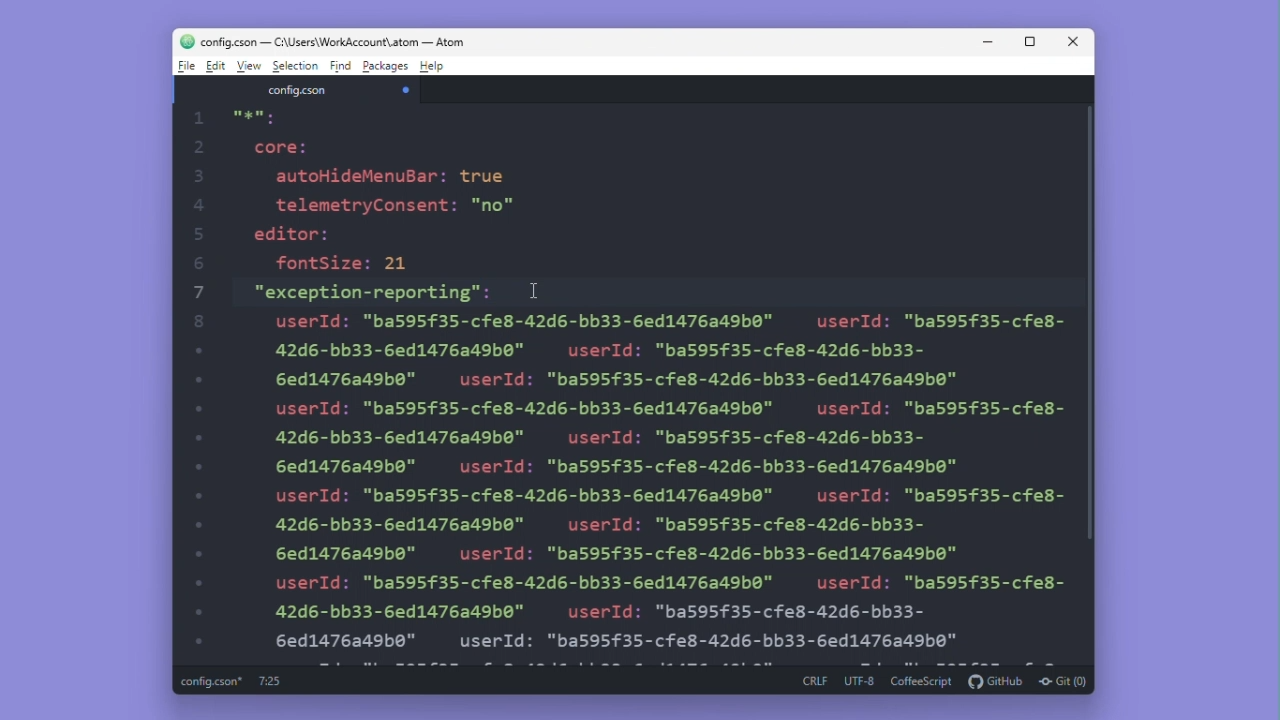 This screenshot has height=720, width=1280. Describe the element at coordinates (1030, 41) in the screenshot. I see `Maximize` at that location.